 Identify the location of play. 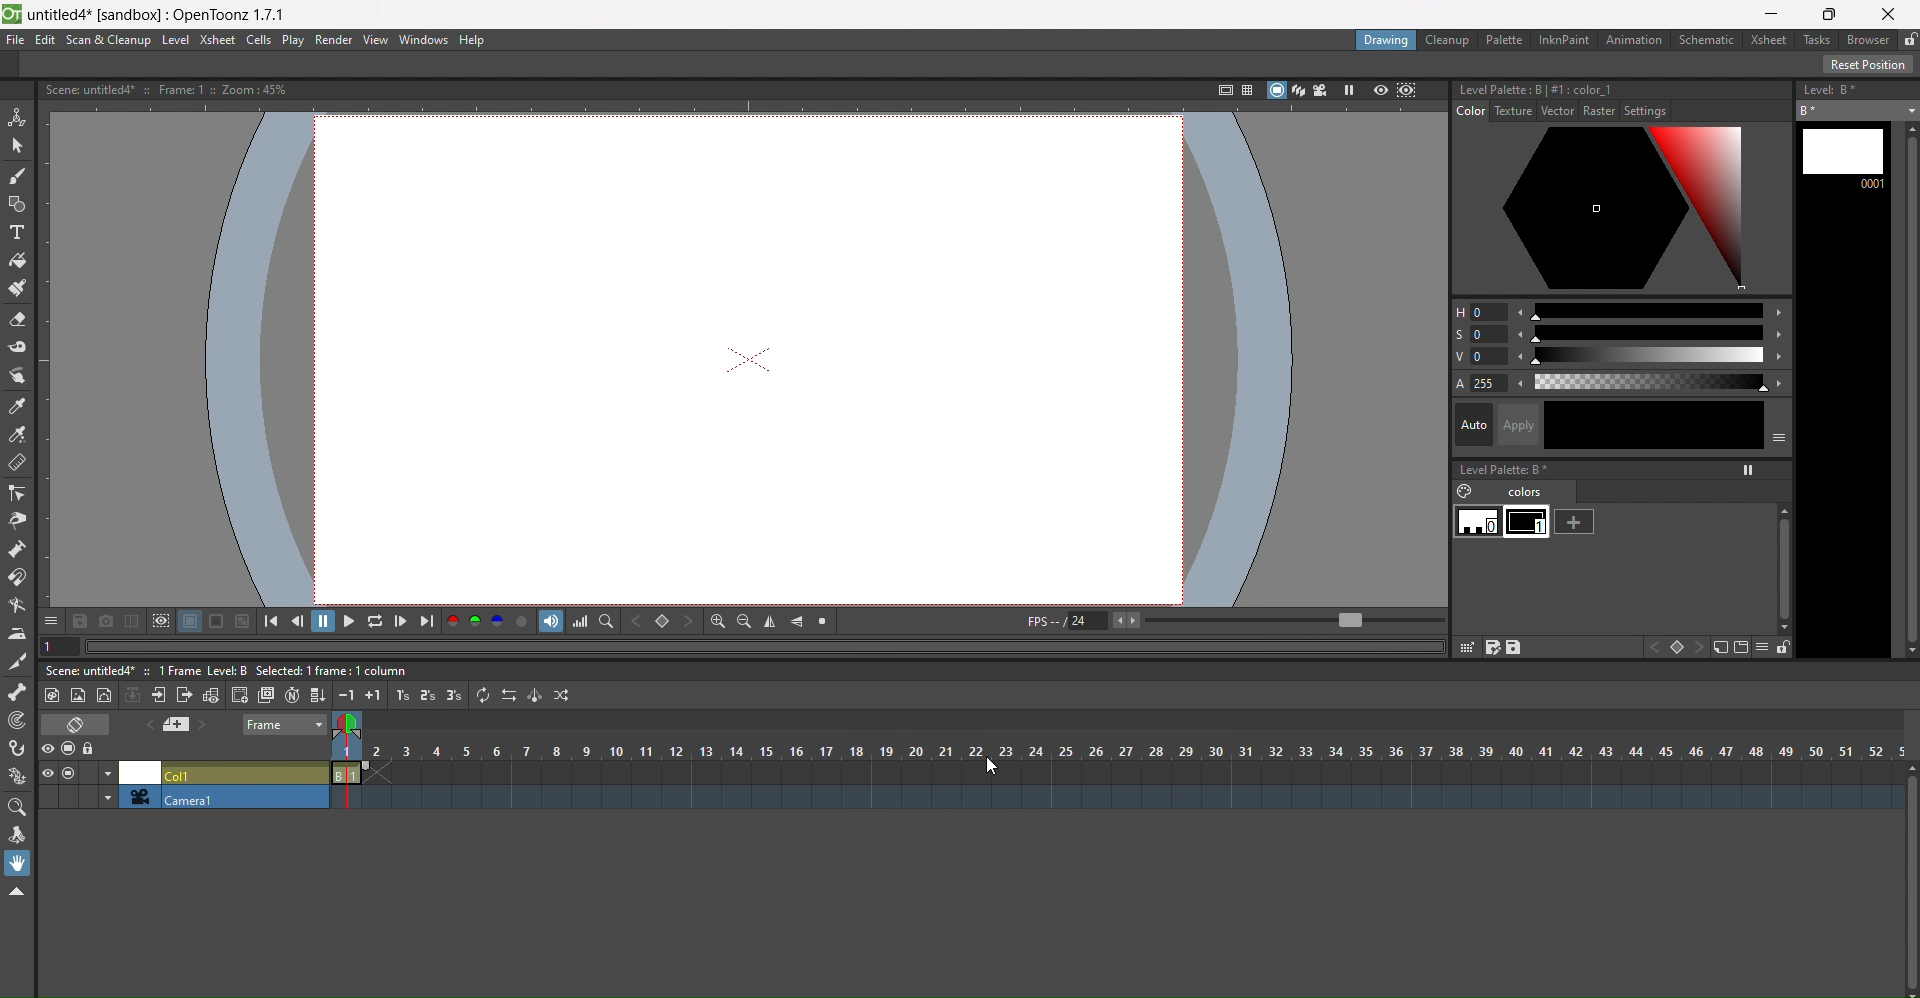
(348, 620).